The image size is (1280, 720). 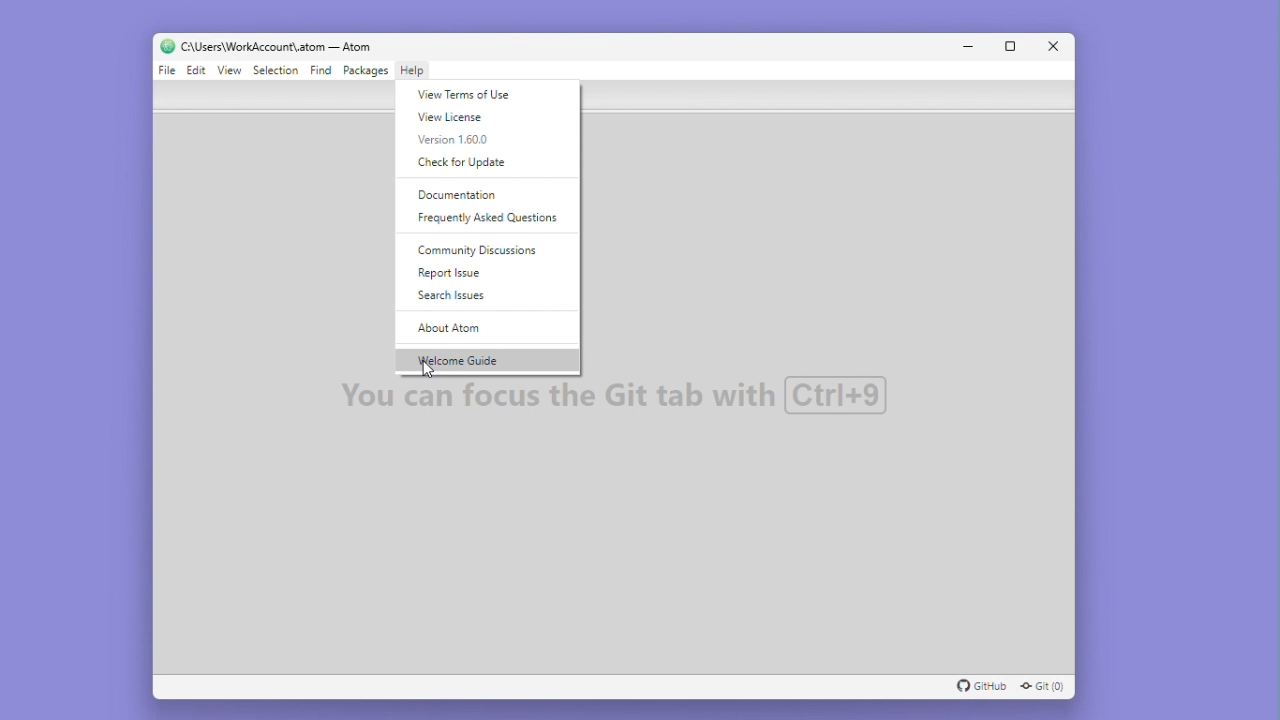 What do you see at coordinates (468, 118) in the screenshot?
I see `Real licence` at bounding box center [468, 118].